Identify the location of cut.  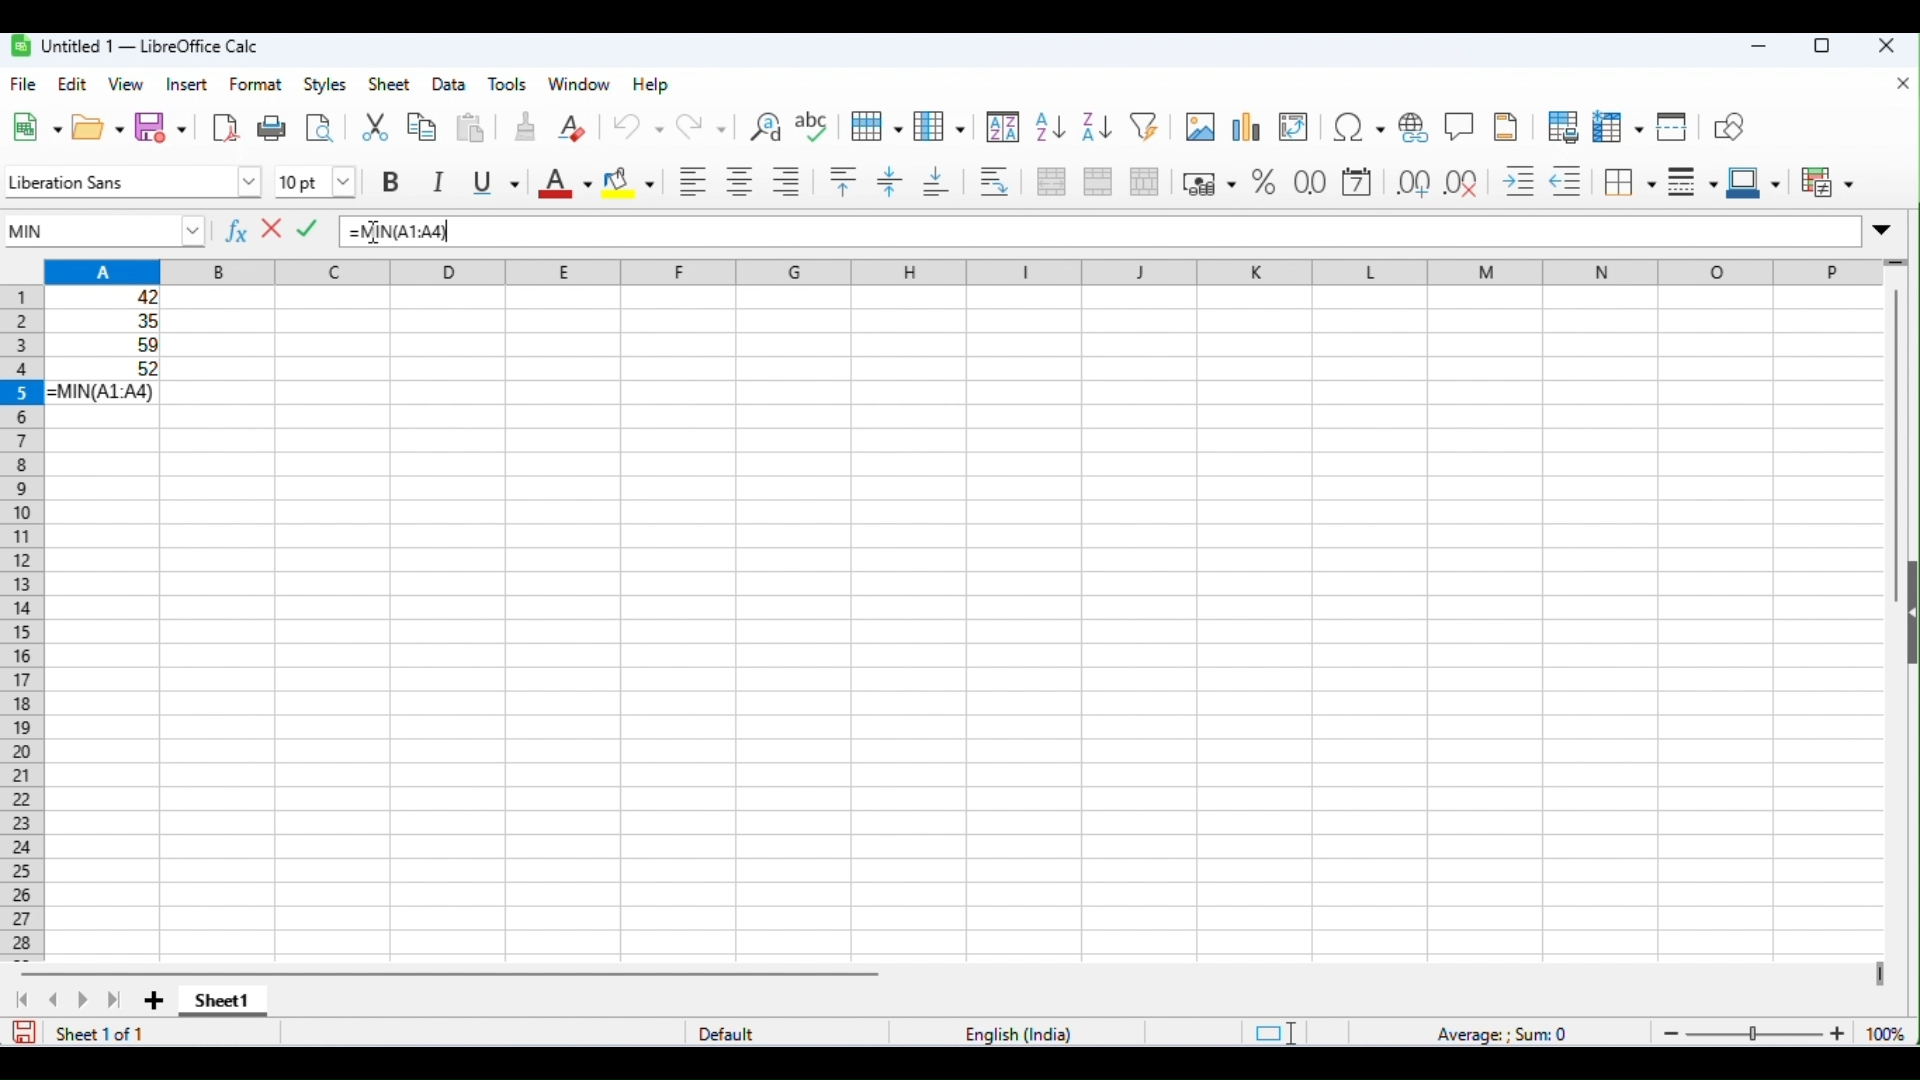
(378, 128).